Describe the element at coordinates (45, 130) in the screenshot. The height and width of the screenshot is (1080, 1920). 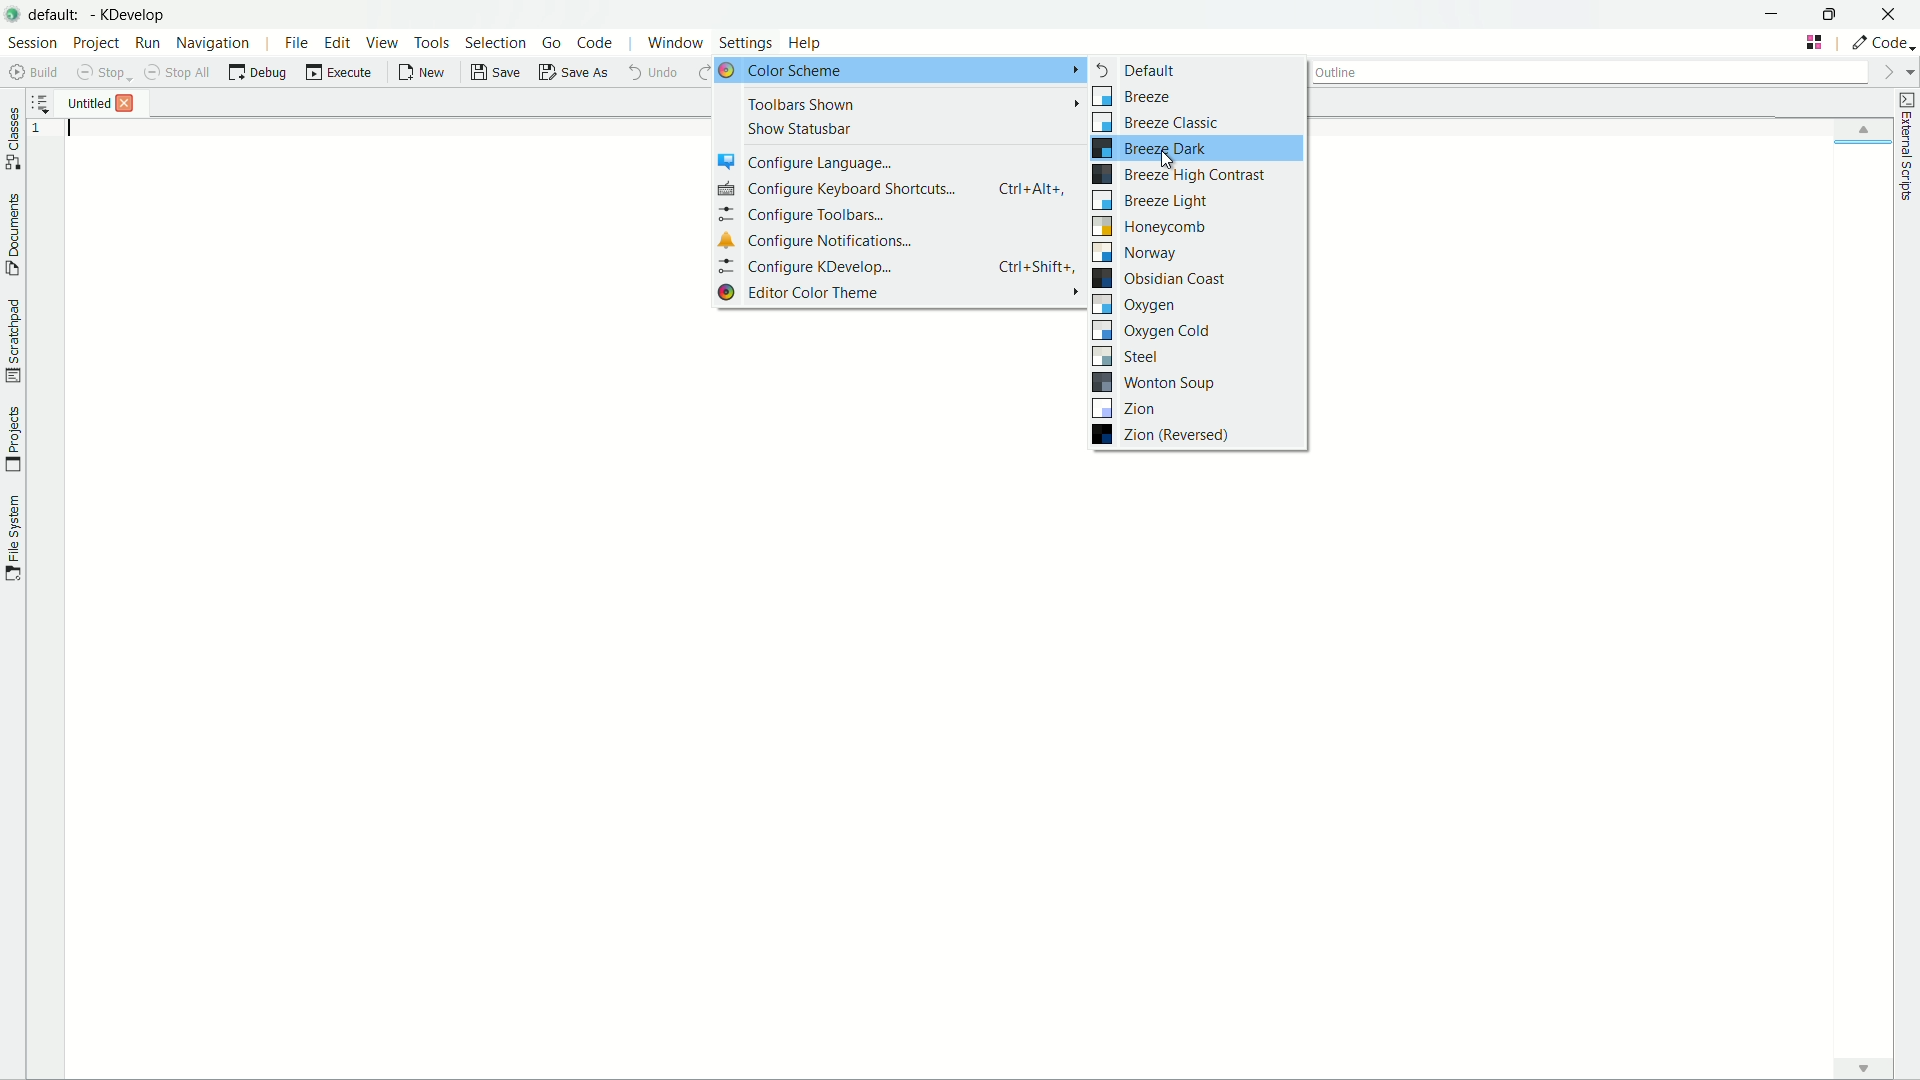
I see `1` at that location.